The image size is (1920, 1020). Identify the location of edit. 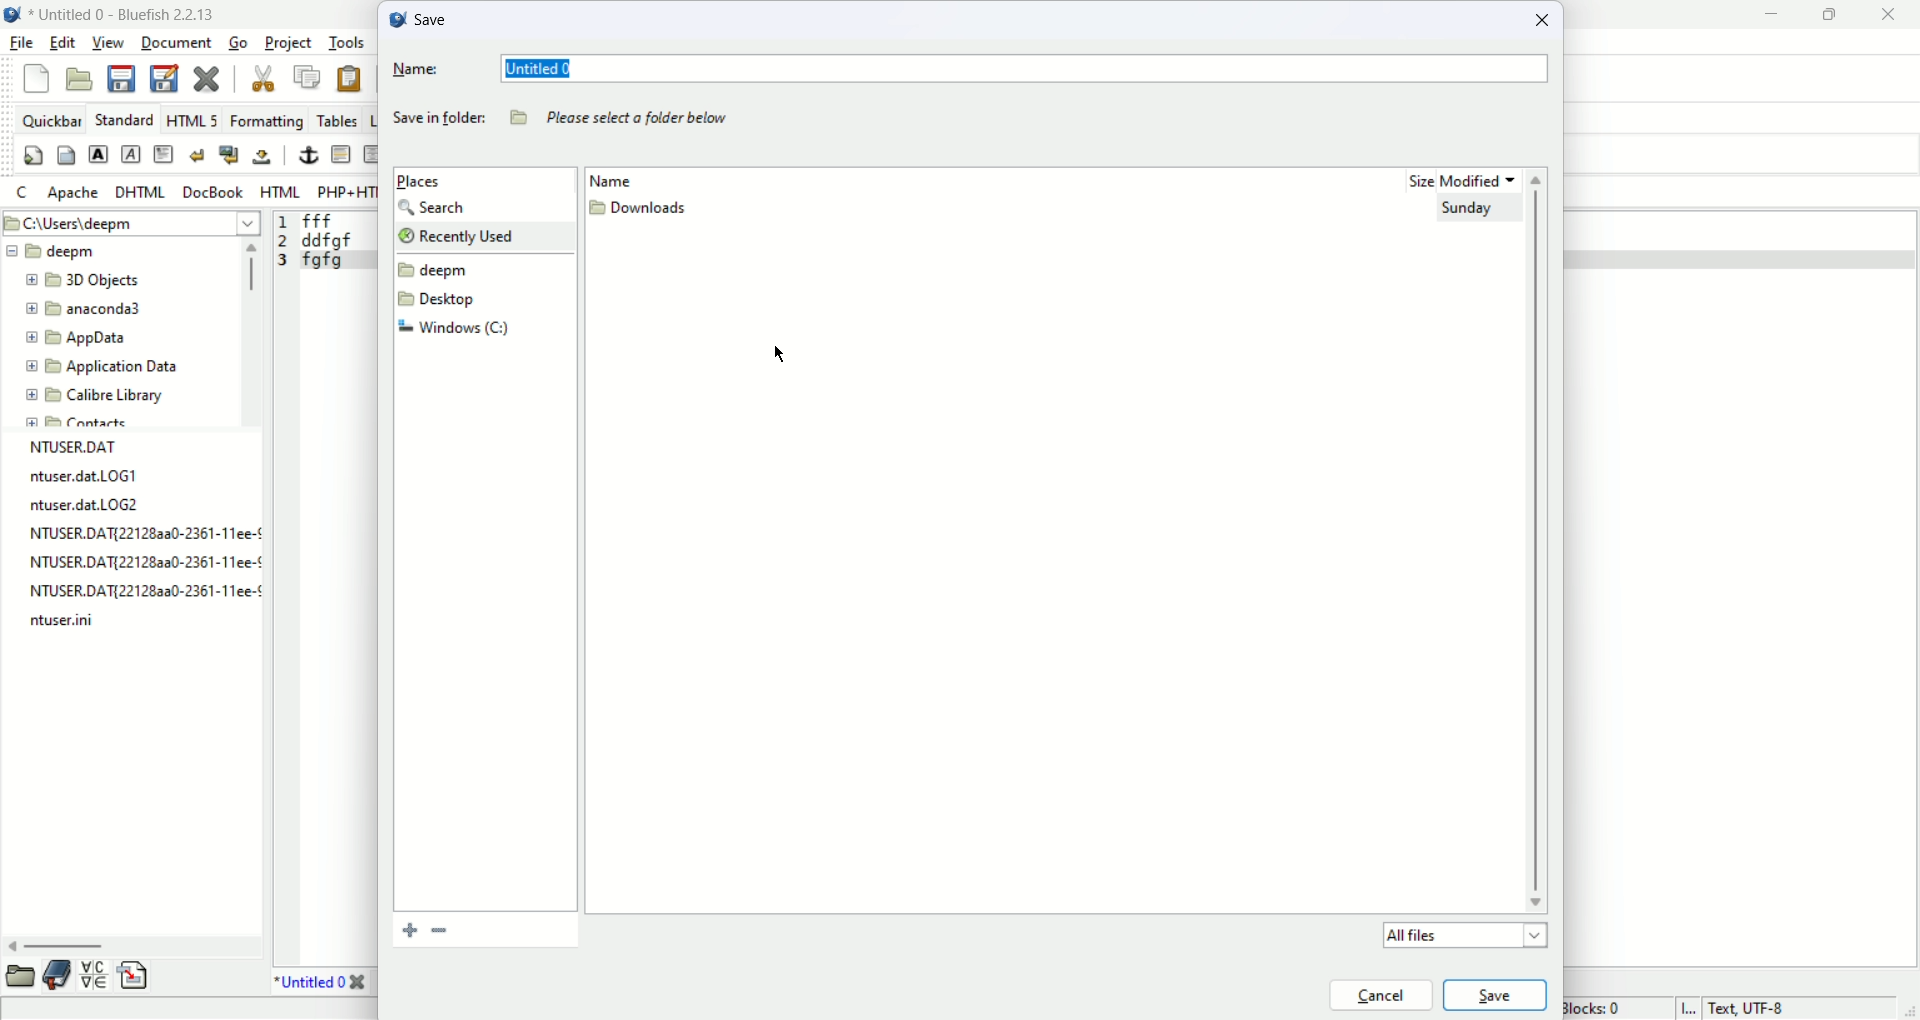
(63, 42).